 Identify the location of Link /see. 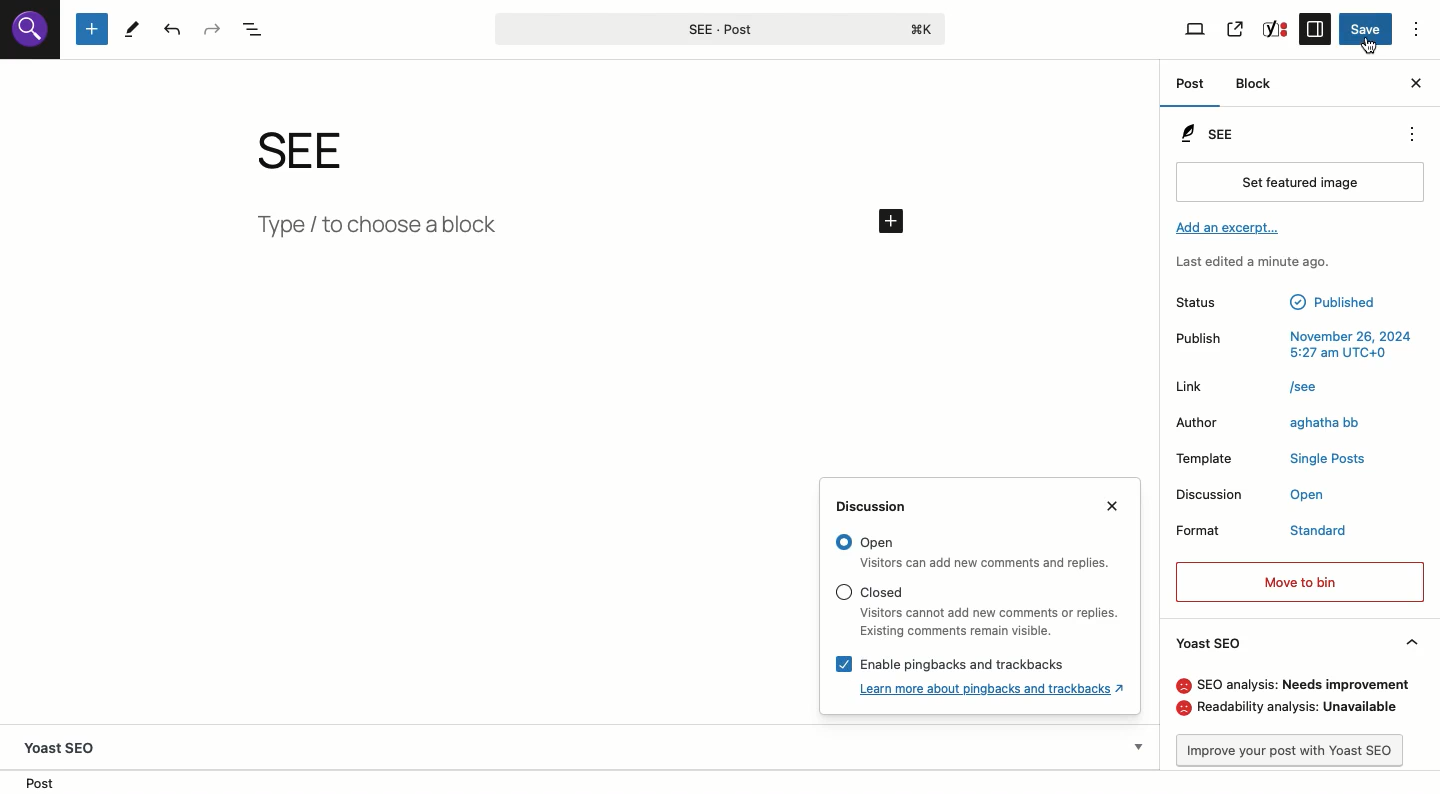
(1257, 390).